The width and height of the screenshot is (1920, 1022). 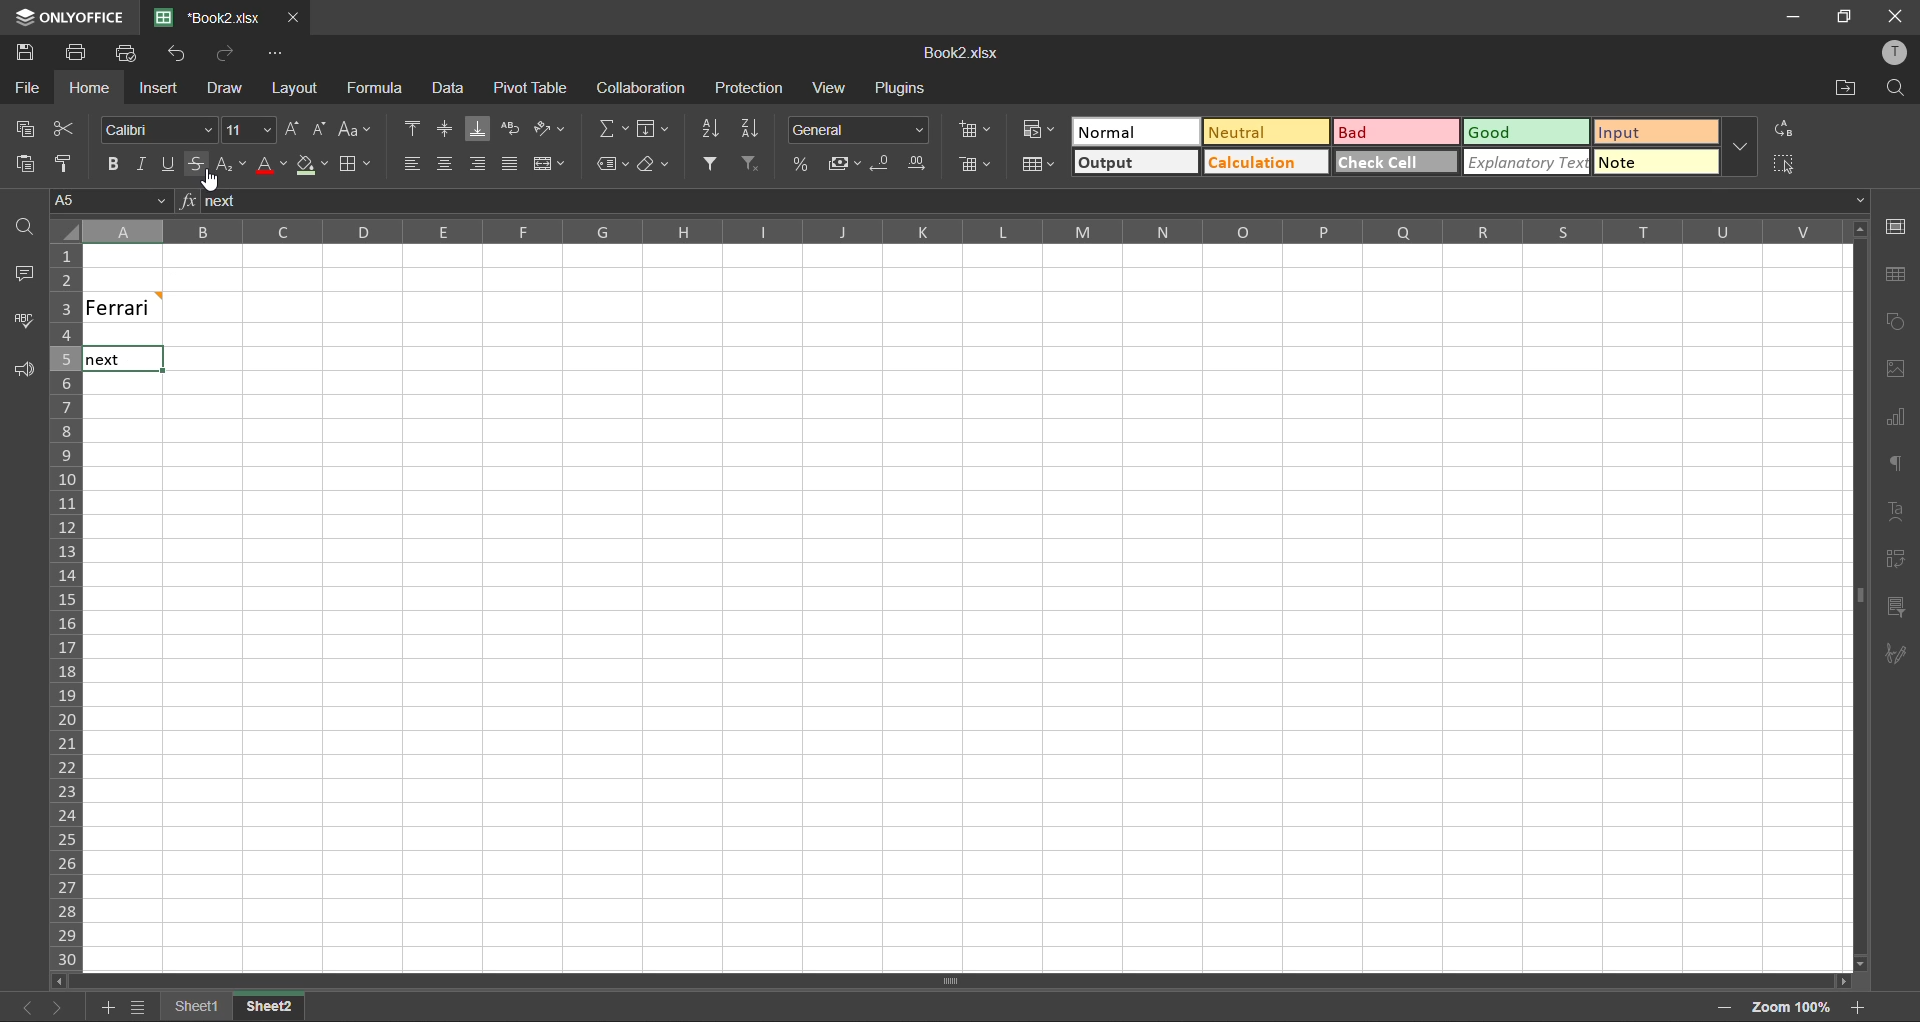 I want to click on fields, so click(x=655, y=130).